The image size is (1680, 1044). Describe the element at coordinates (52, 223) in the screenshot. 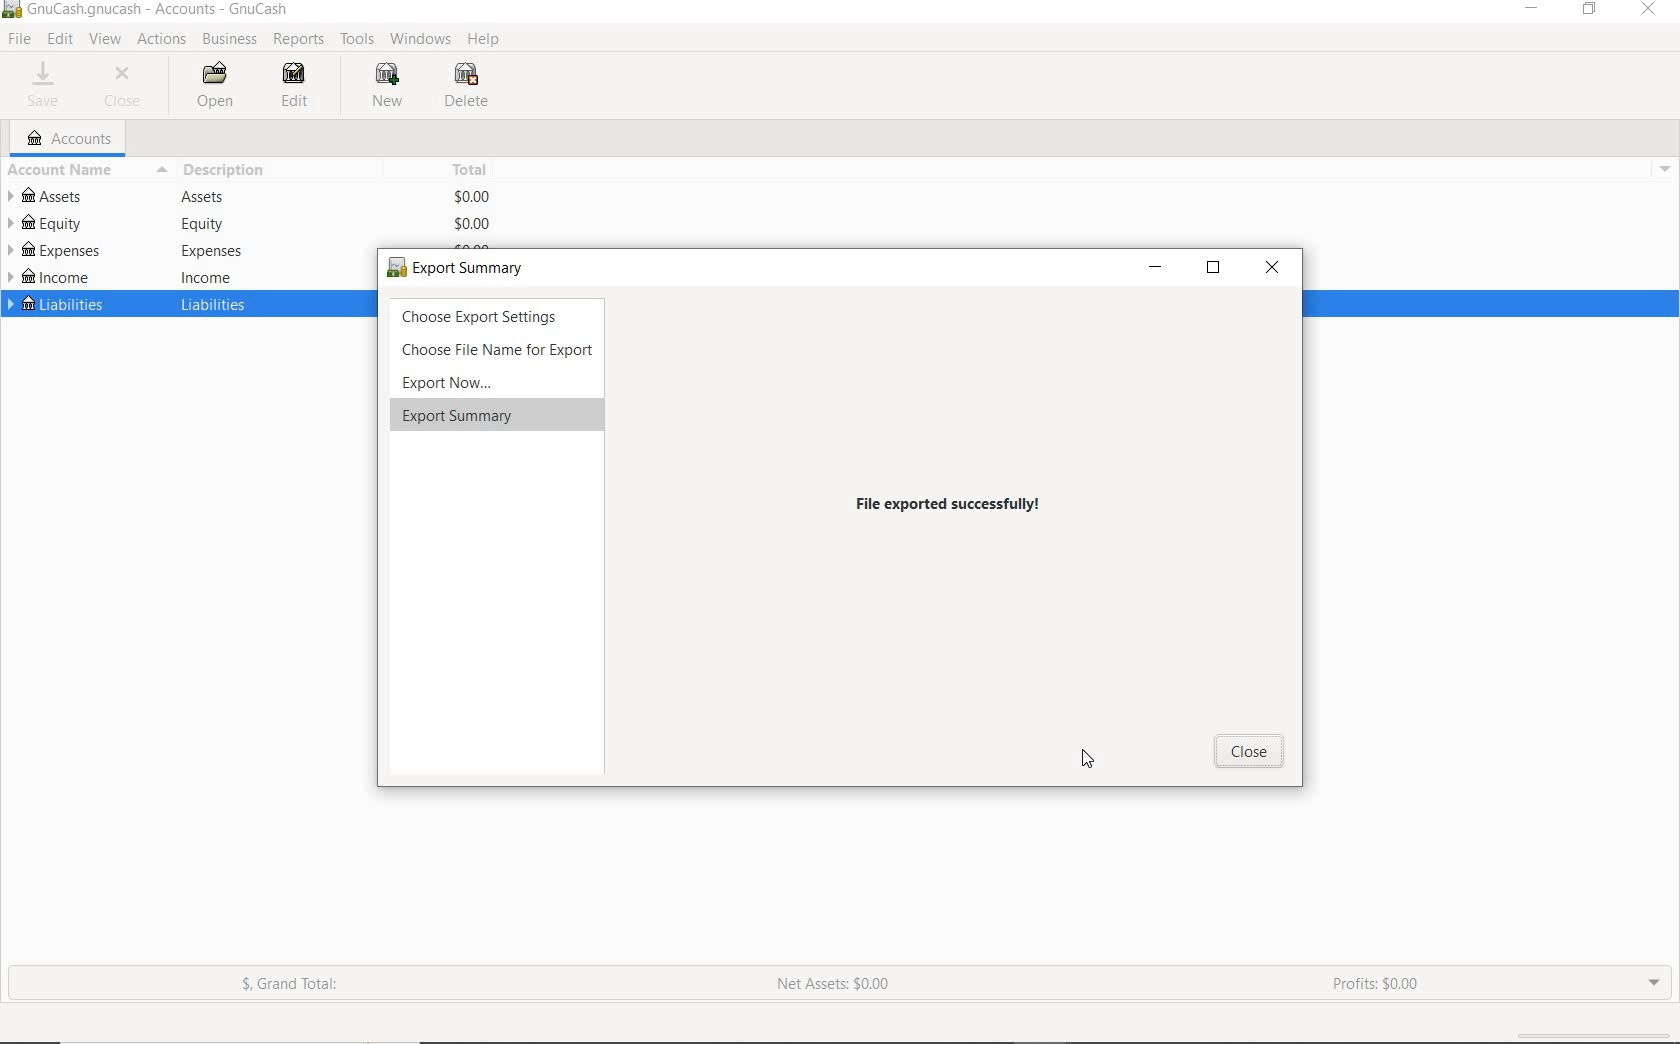

I see `EQUITY` at that location.